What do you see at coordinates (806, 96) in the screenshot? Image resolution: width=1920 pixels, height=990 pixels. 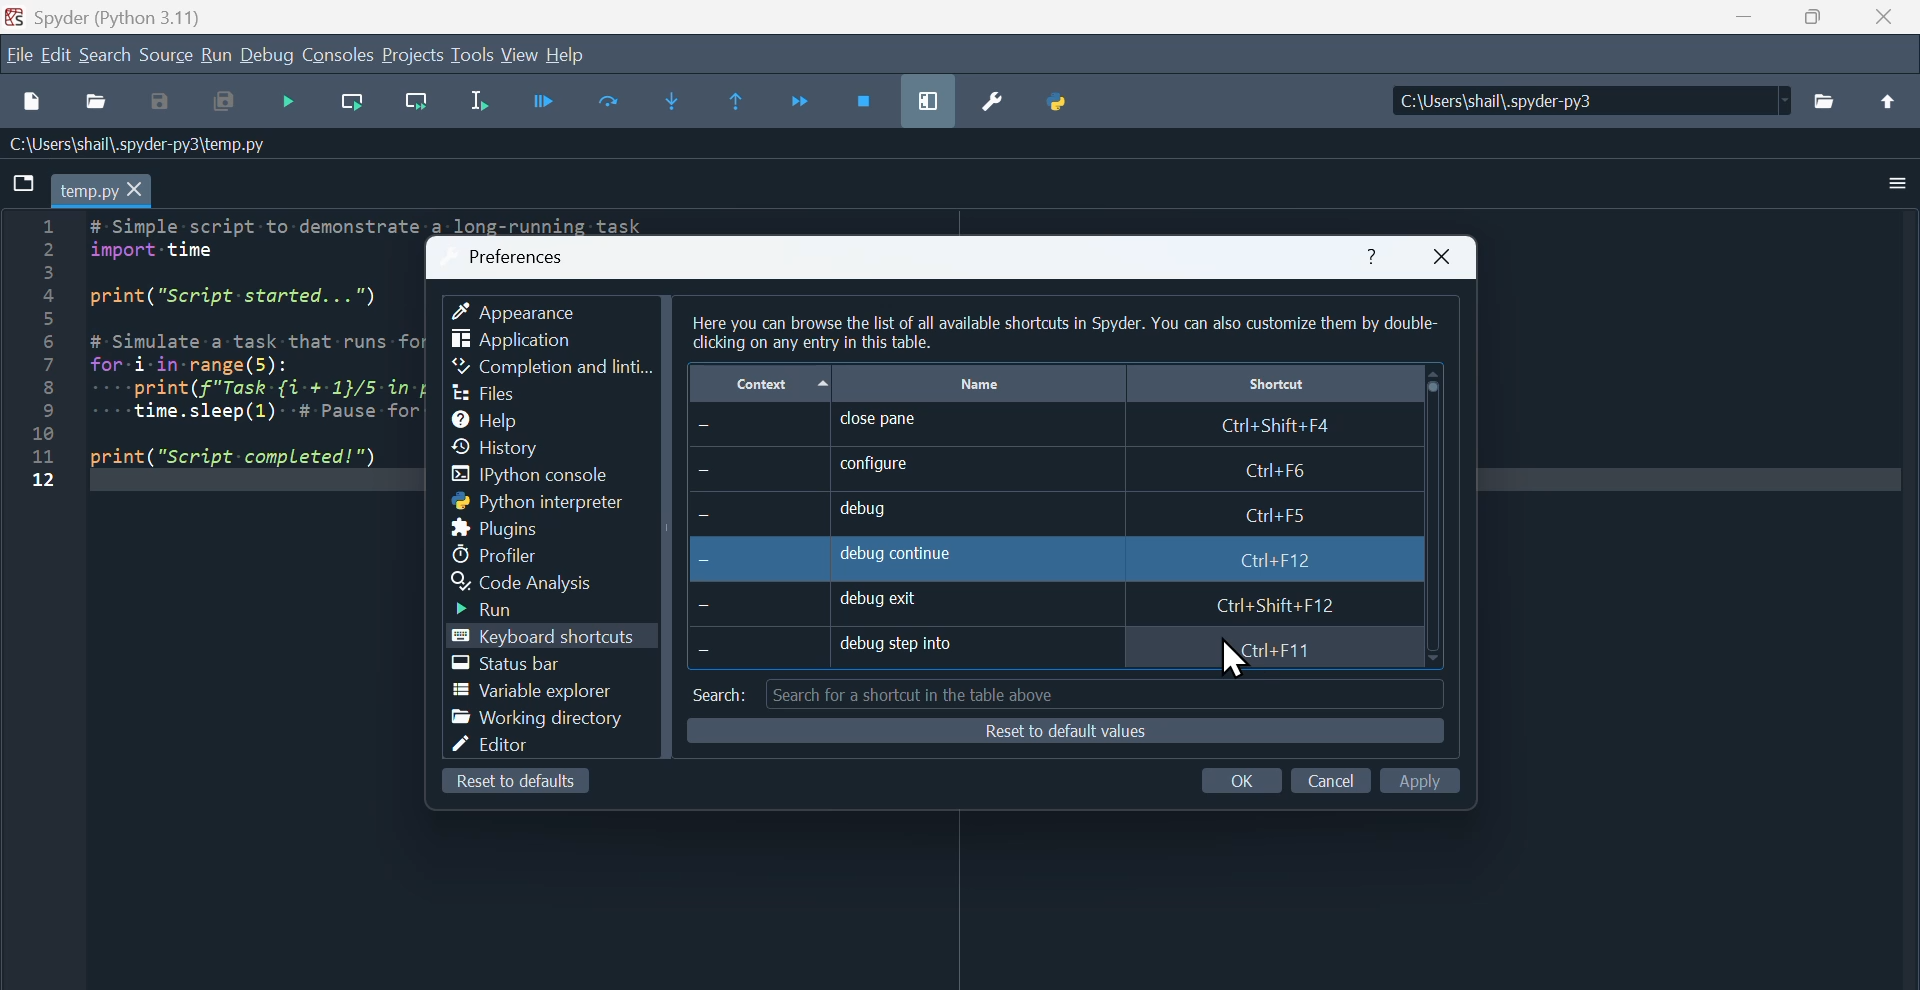 I see `Continue execution until next function` at bounding box center [806, 96].